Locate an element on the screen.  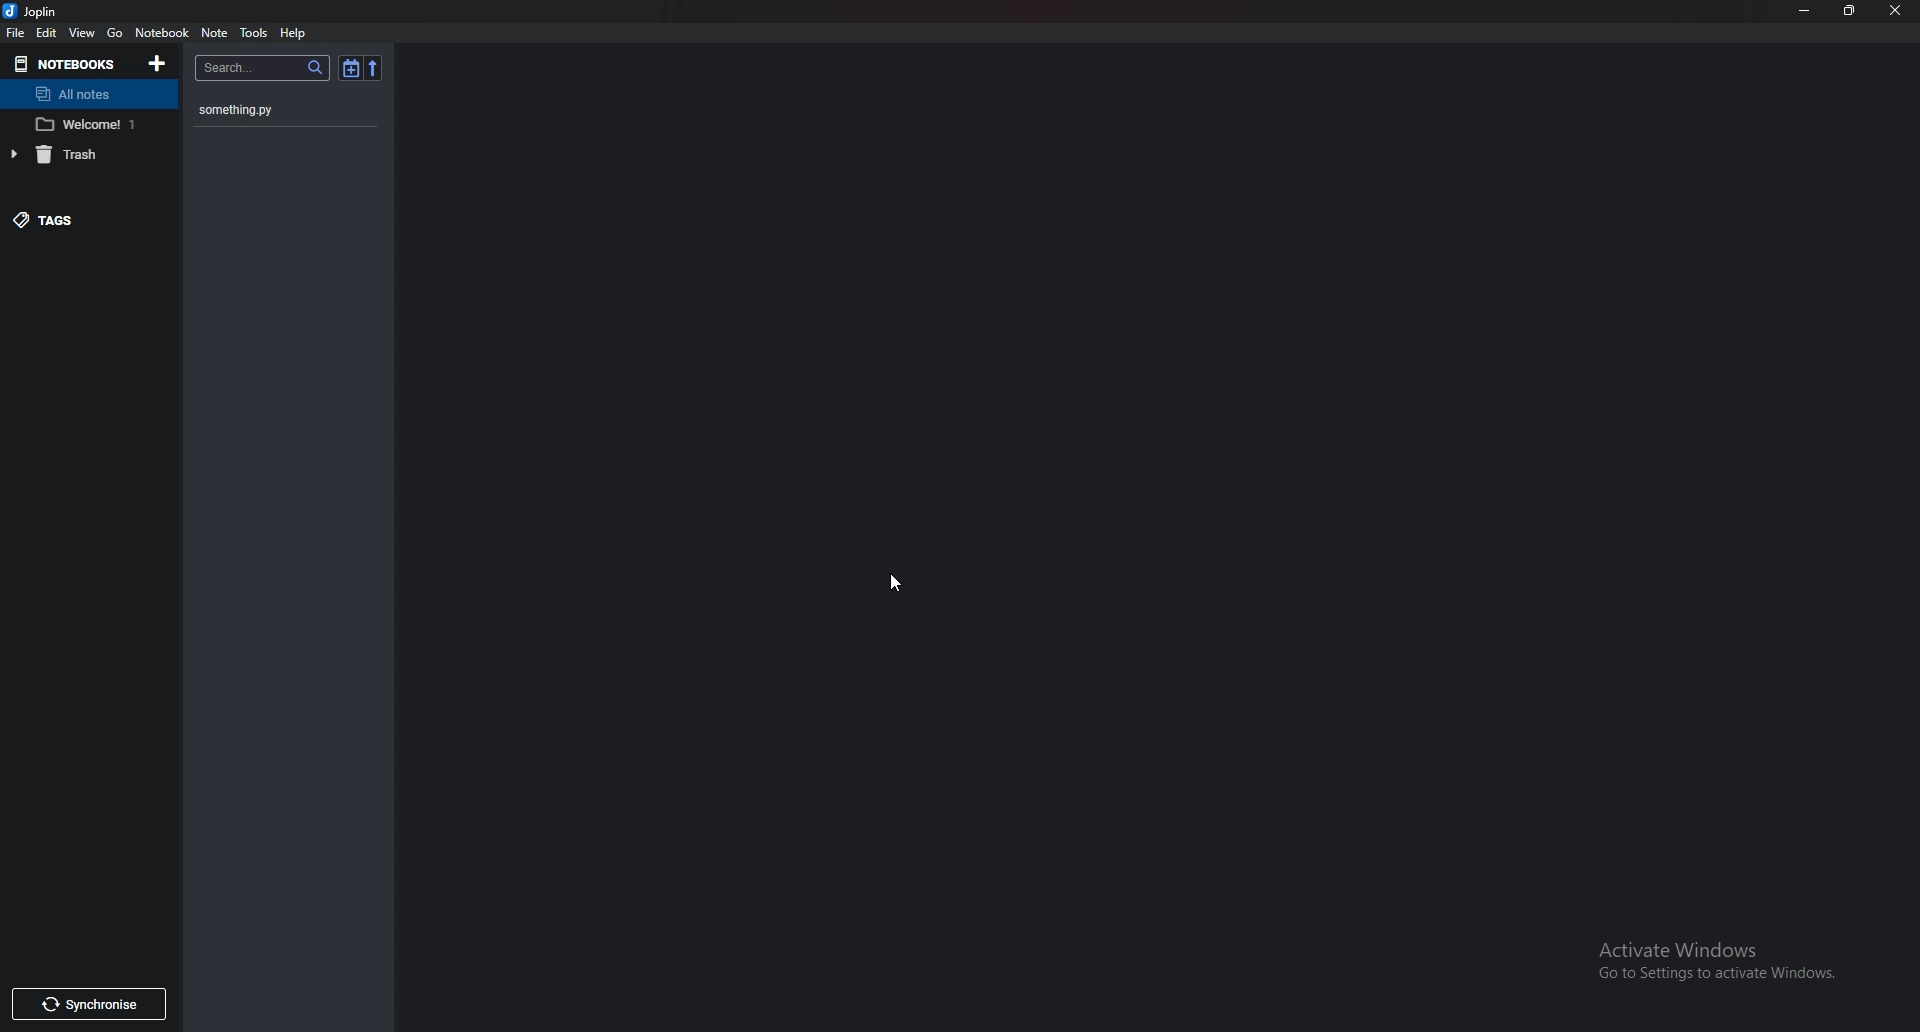
Notebooks is located at coordinates (63, 63).